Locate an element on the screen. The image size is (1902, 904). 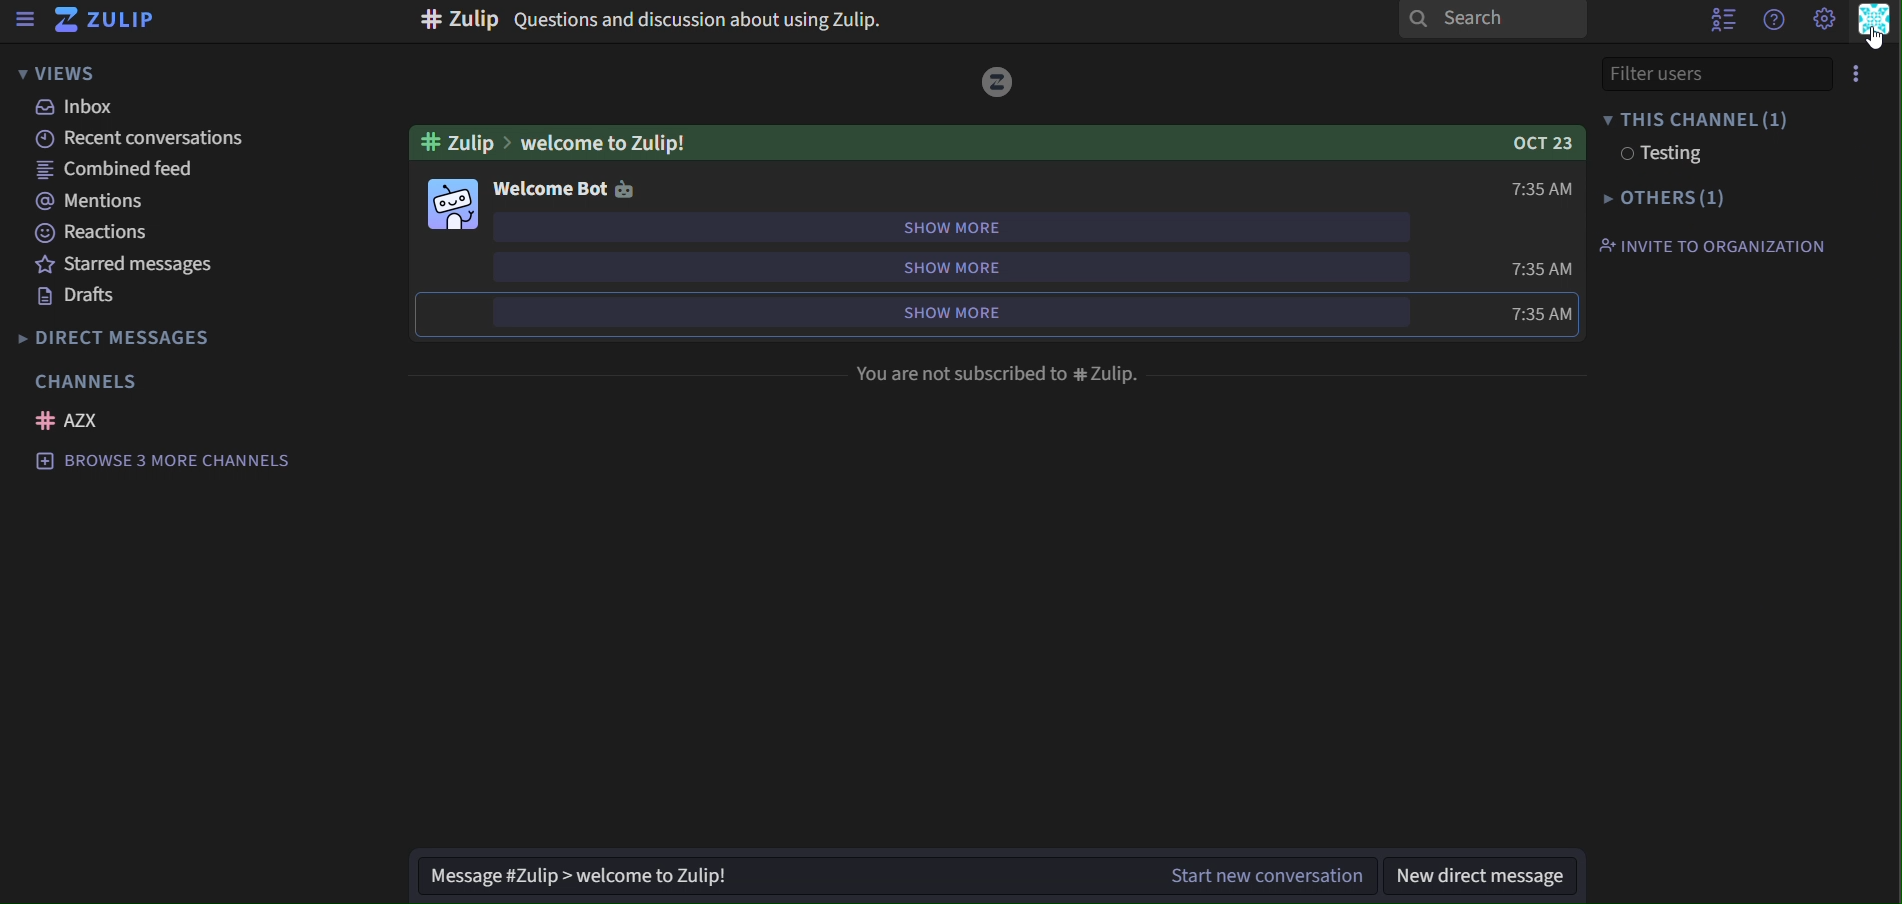
File User is located at coordinates (1698, 74).